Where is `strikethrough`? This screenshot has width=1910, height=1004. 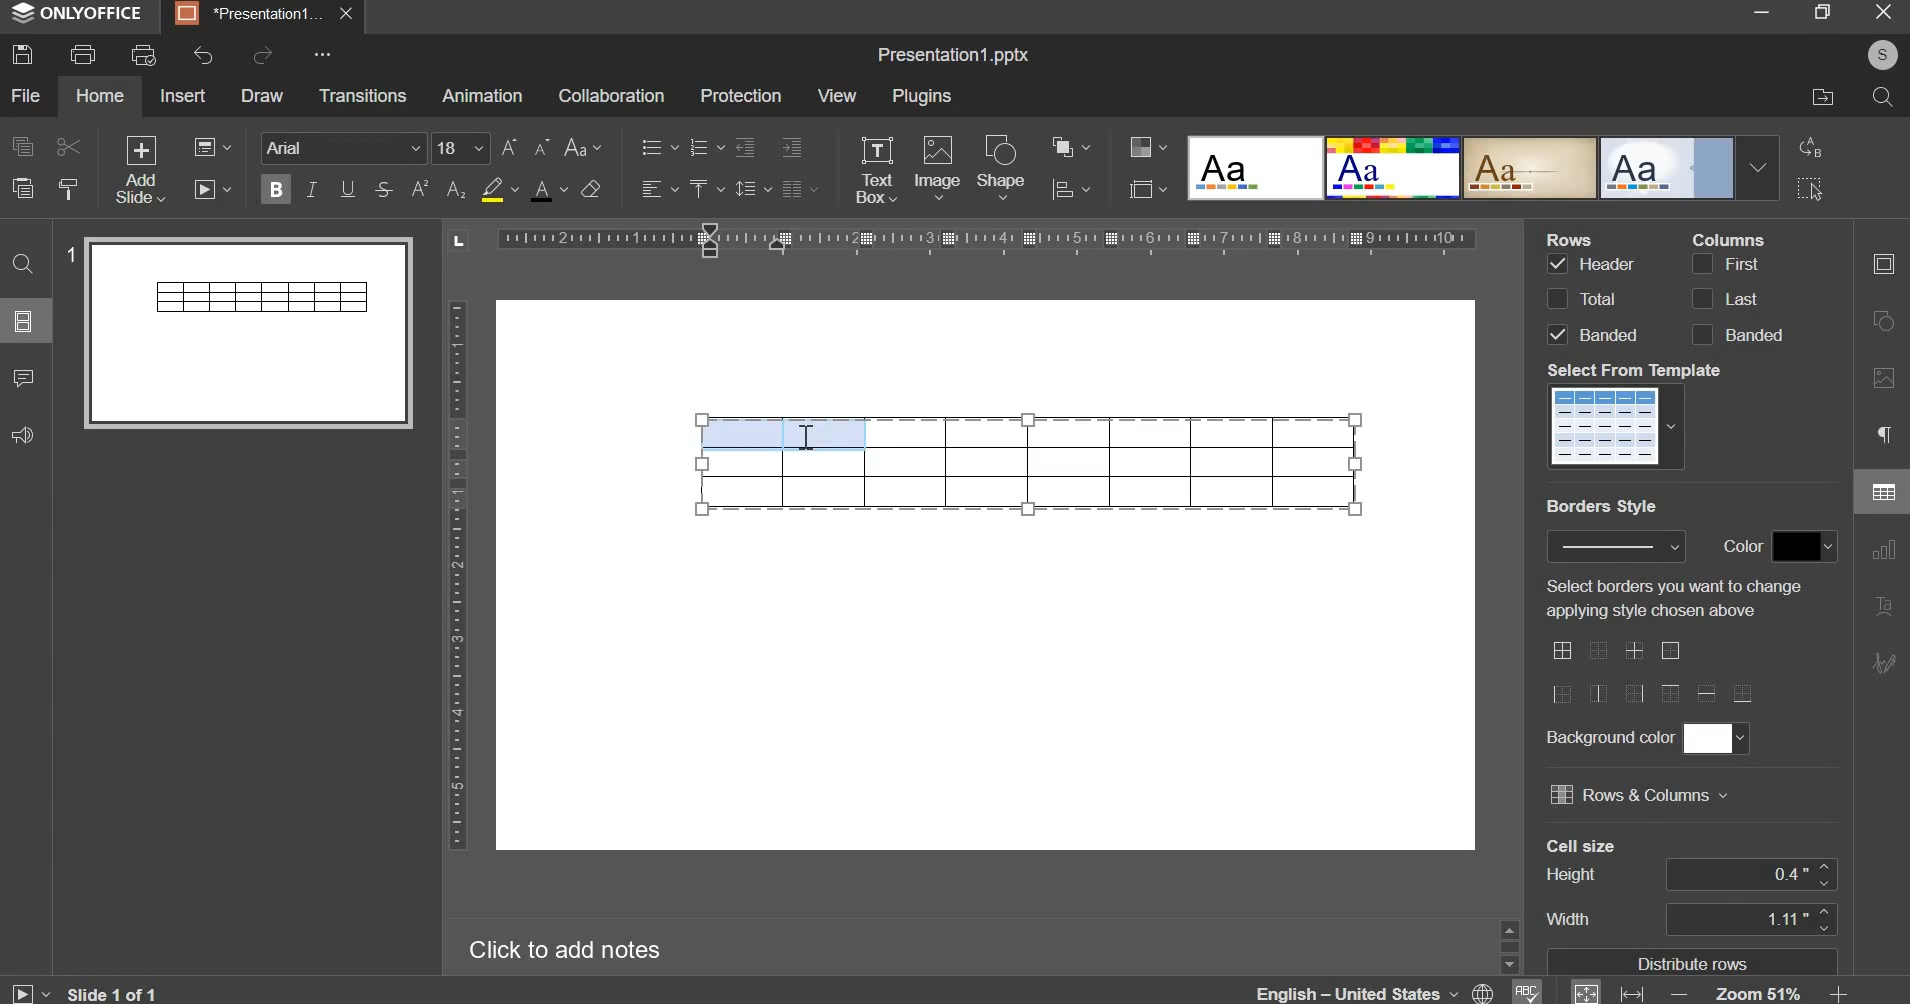
strikethrough is located at coordinates (382, 189).